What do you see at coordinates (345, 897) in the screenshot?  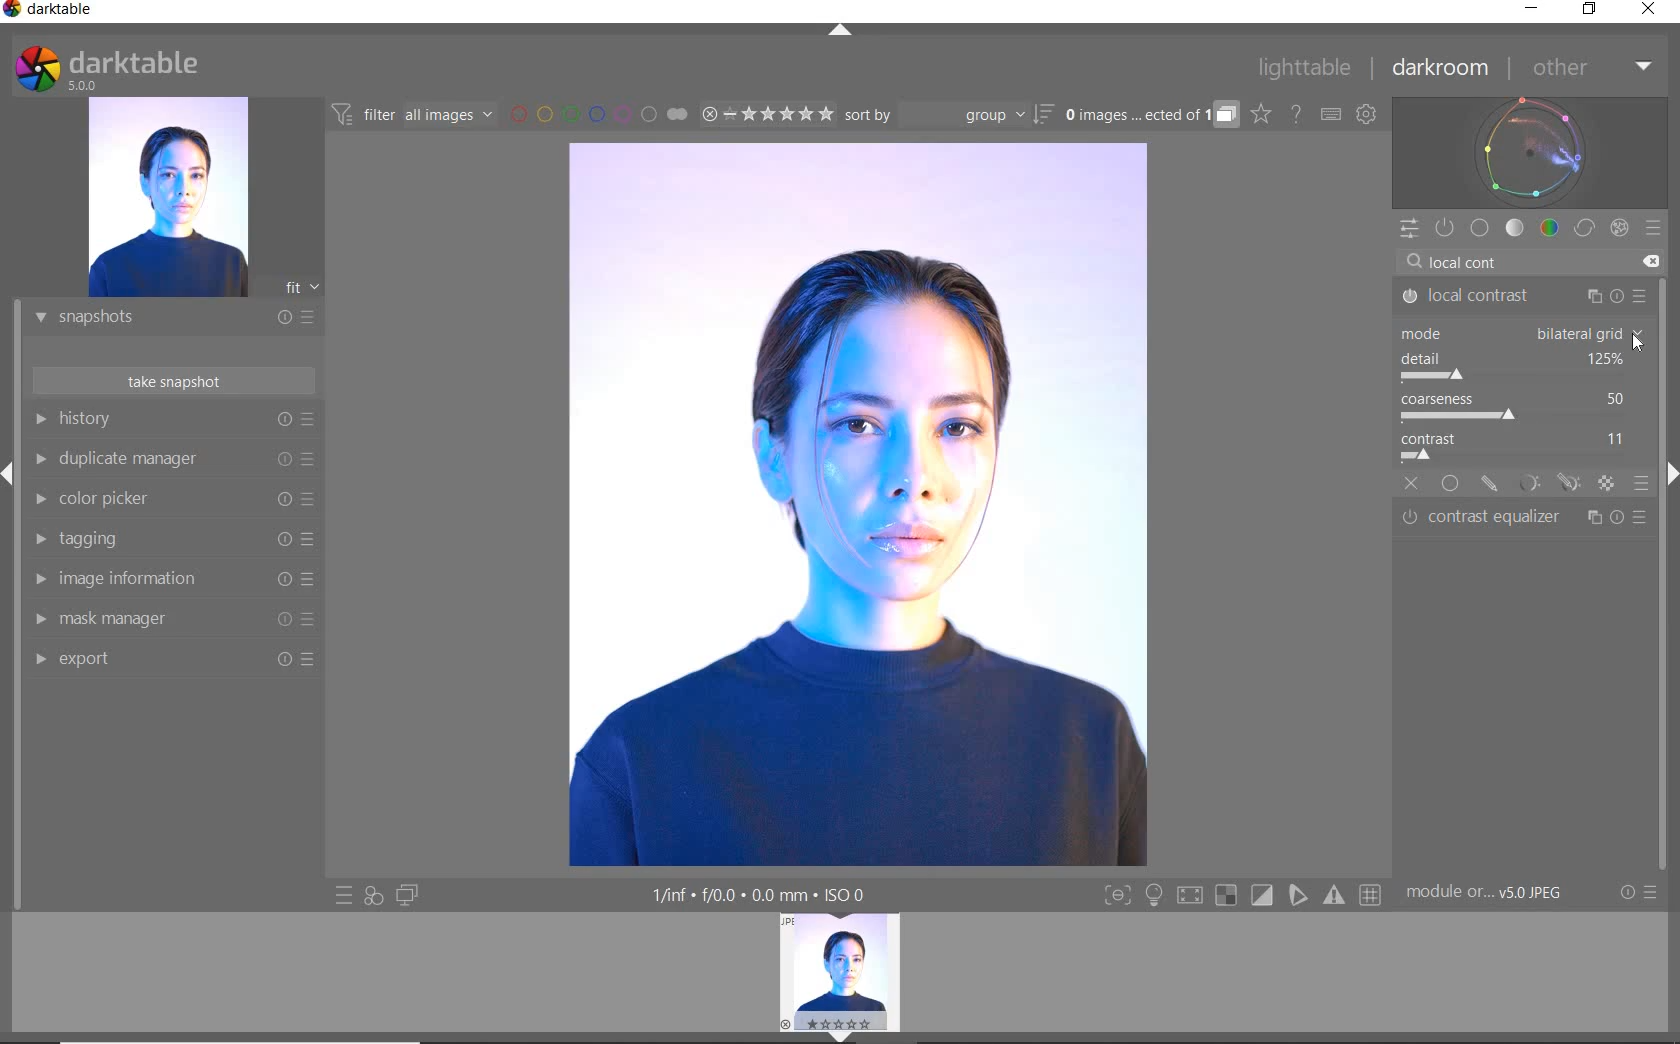 I see `QUICK ACCESS TO PRESET` at bounding box center [345, 897].